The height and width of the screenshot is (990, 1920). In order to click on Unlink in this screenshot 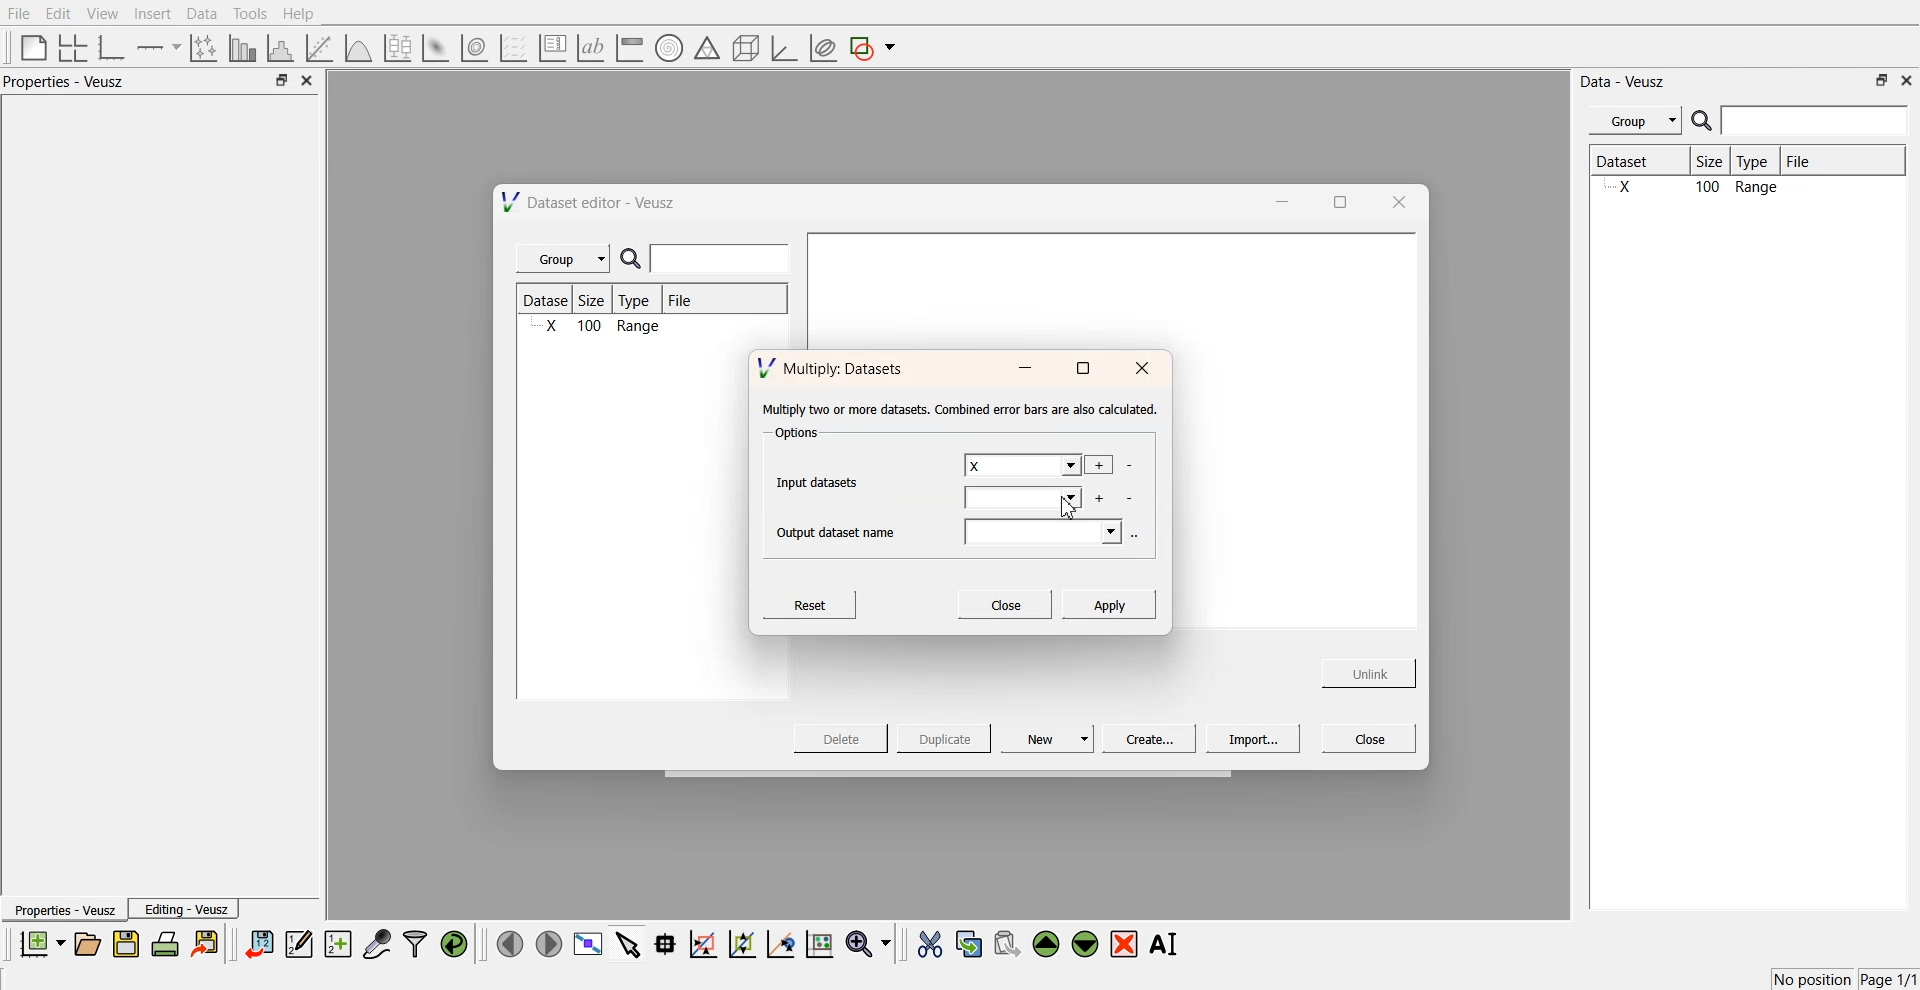, I will do `click(1370, 671)`.